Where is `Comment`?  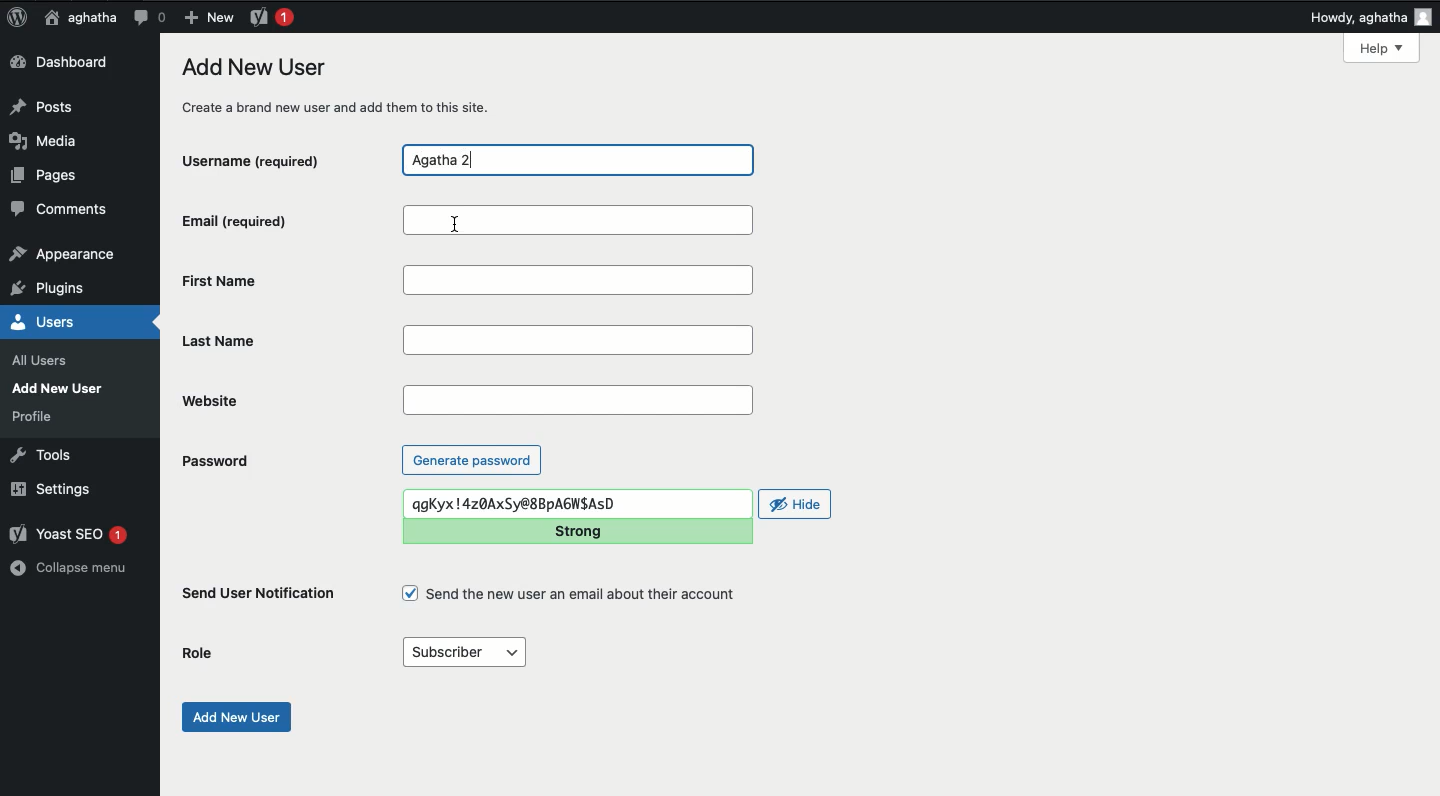
Comment is located at coordinates (149, 17).